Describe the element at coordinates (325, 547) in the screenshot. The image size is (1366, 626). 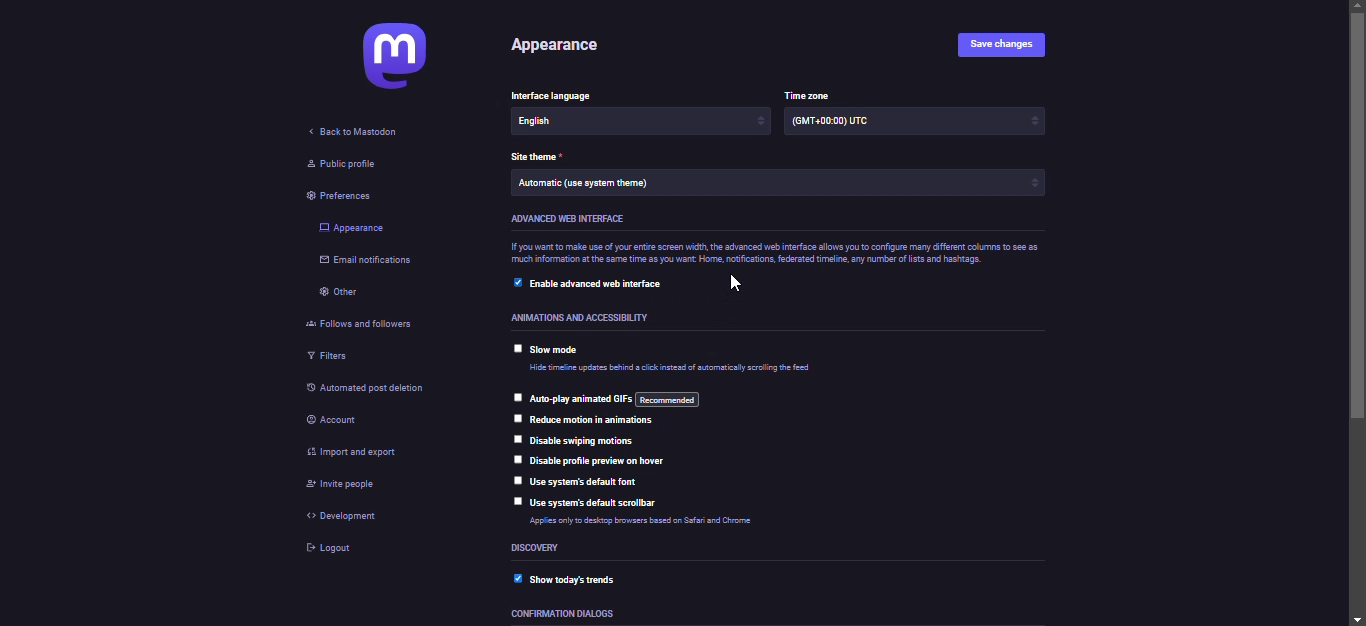
I see `logout` at that location.